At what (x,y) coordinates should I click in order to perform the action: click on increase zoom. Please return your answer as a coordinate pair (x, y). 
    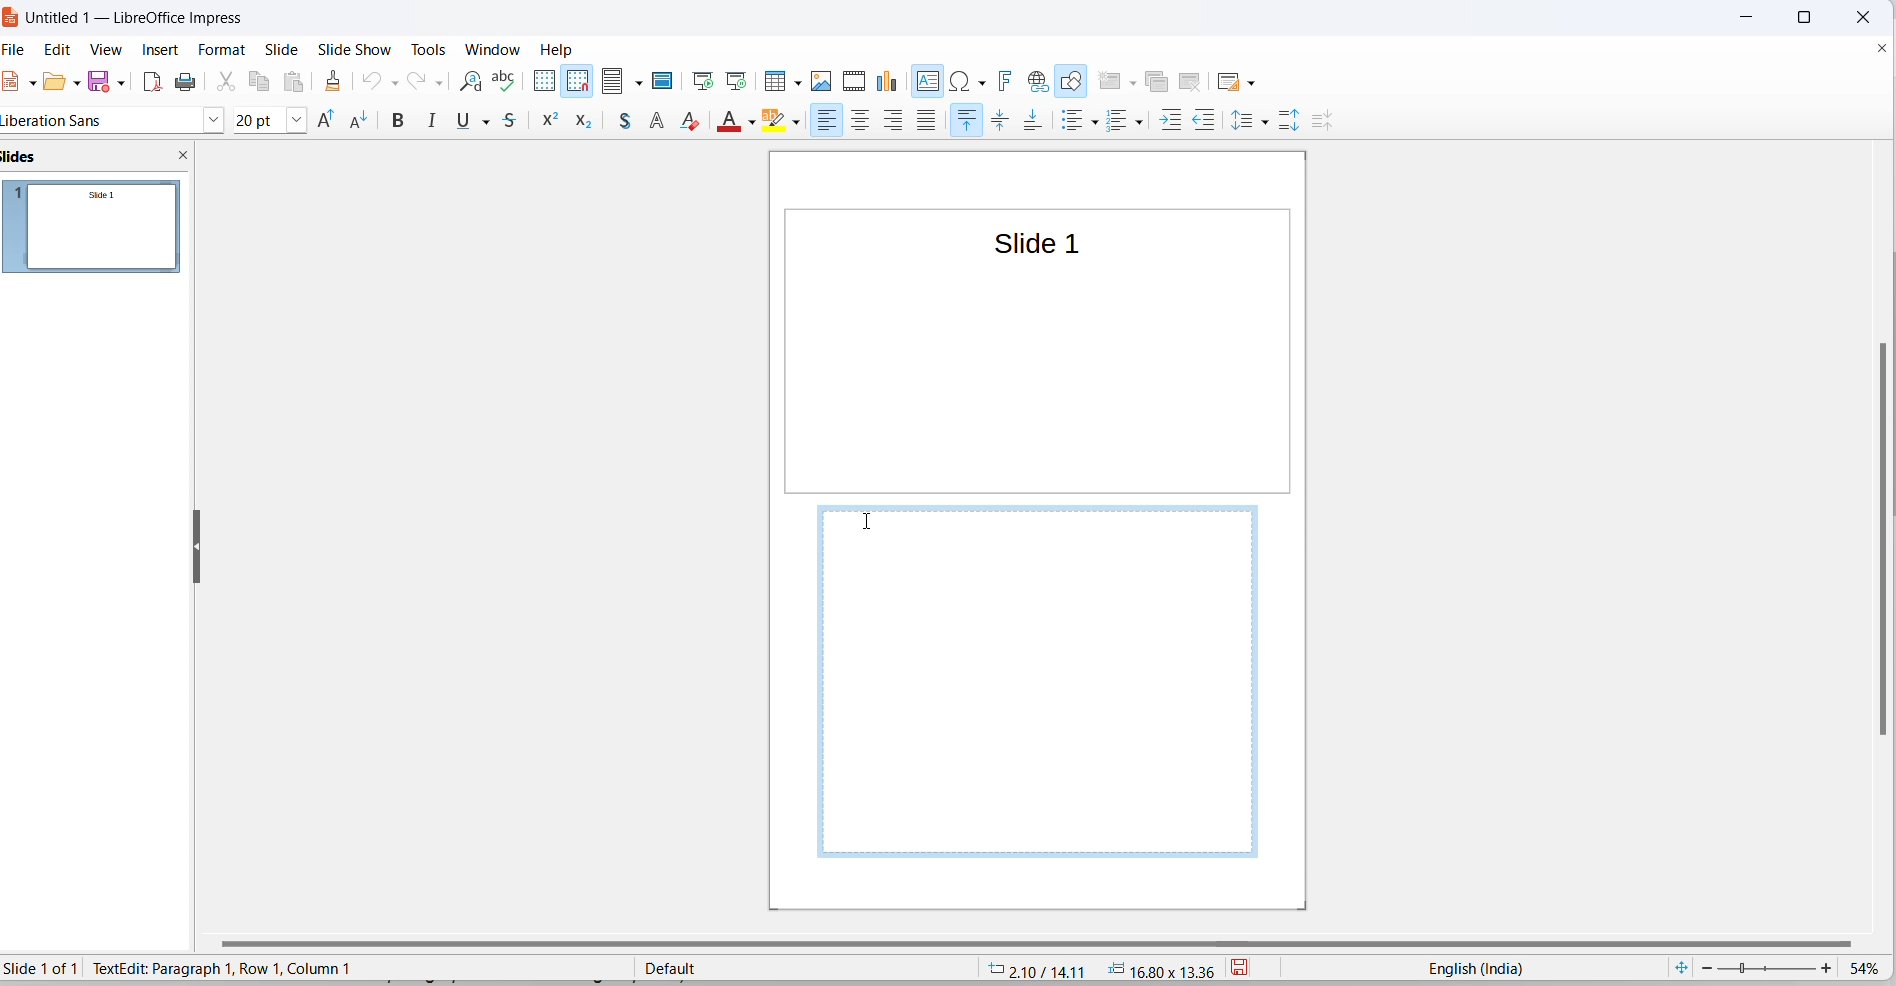
    Looking at the image, I should click on (1828, 970).